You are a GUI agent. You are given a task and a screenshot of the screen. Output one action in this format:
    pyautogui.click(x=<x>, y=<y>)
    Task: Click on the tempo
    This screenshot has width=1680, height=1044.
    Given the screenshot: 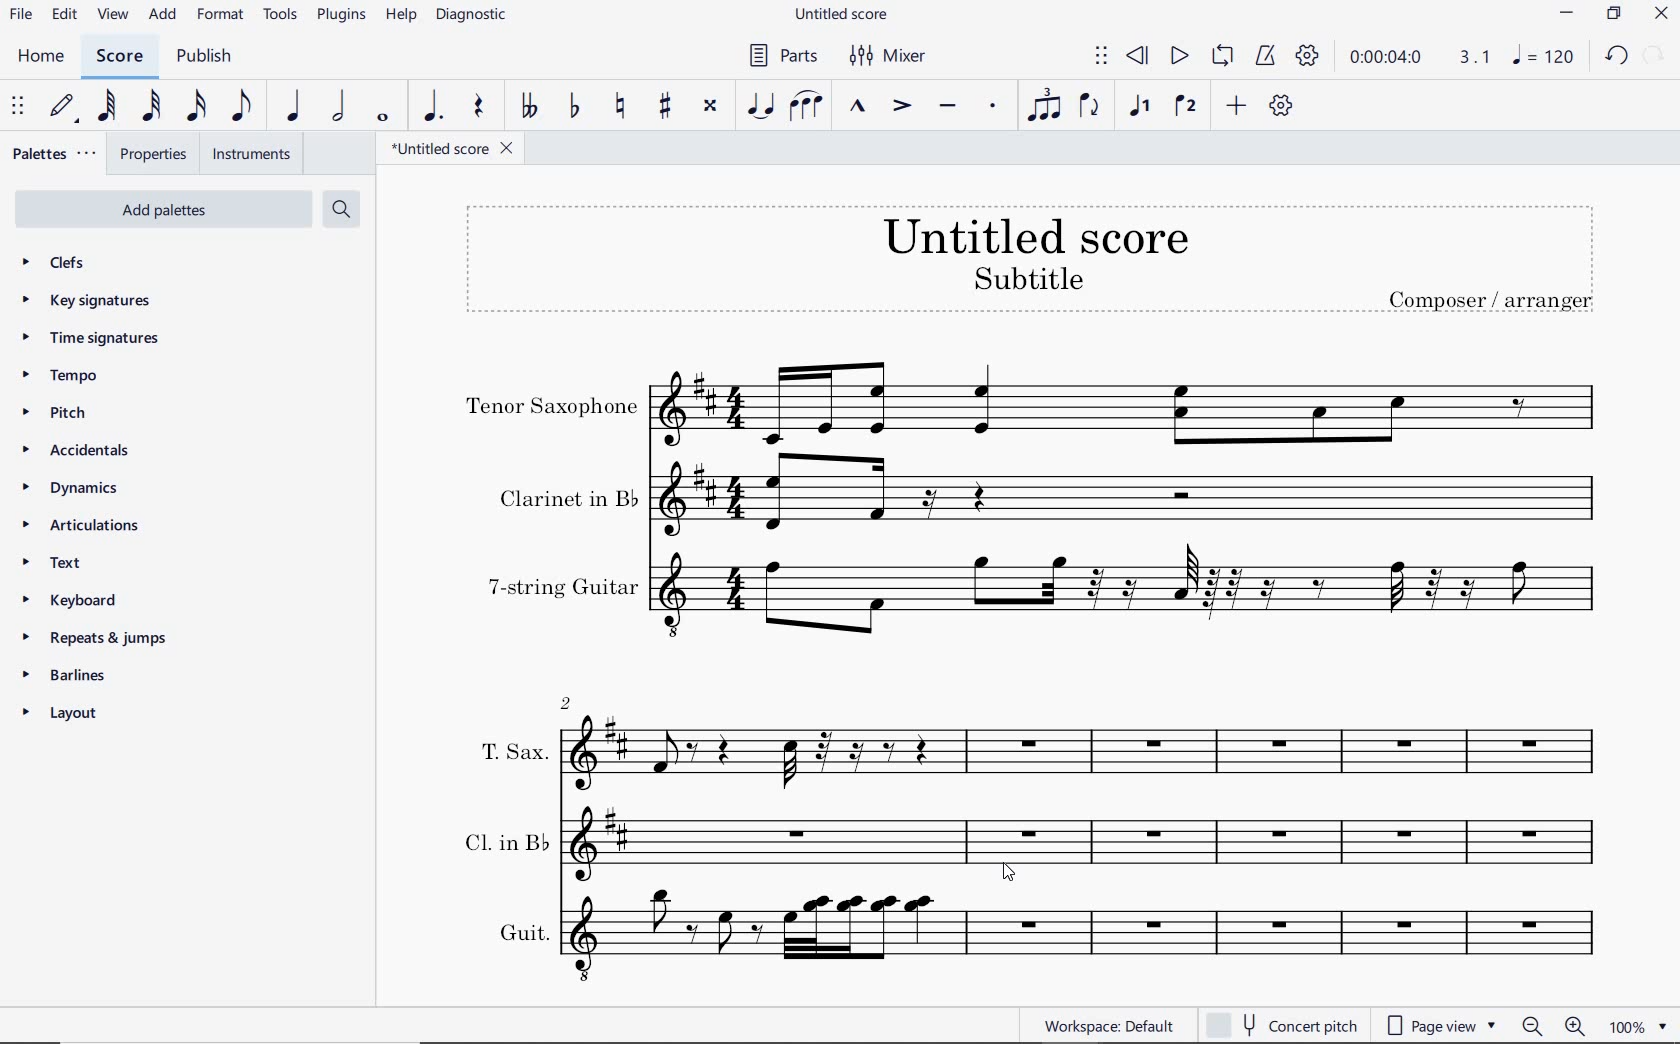 What is the action you would take?
    pyautogui.click(x=63, y=377)
    